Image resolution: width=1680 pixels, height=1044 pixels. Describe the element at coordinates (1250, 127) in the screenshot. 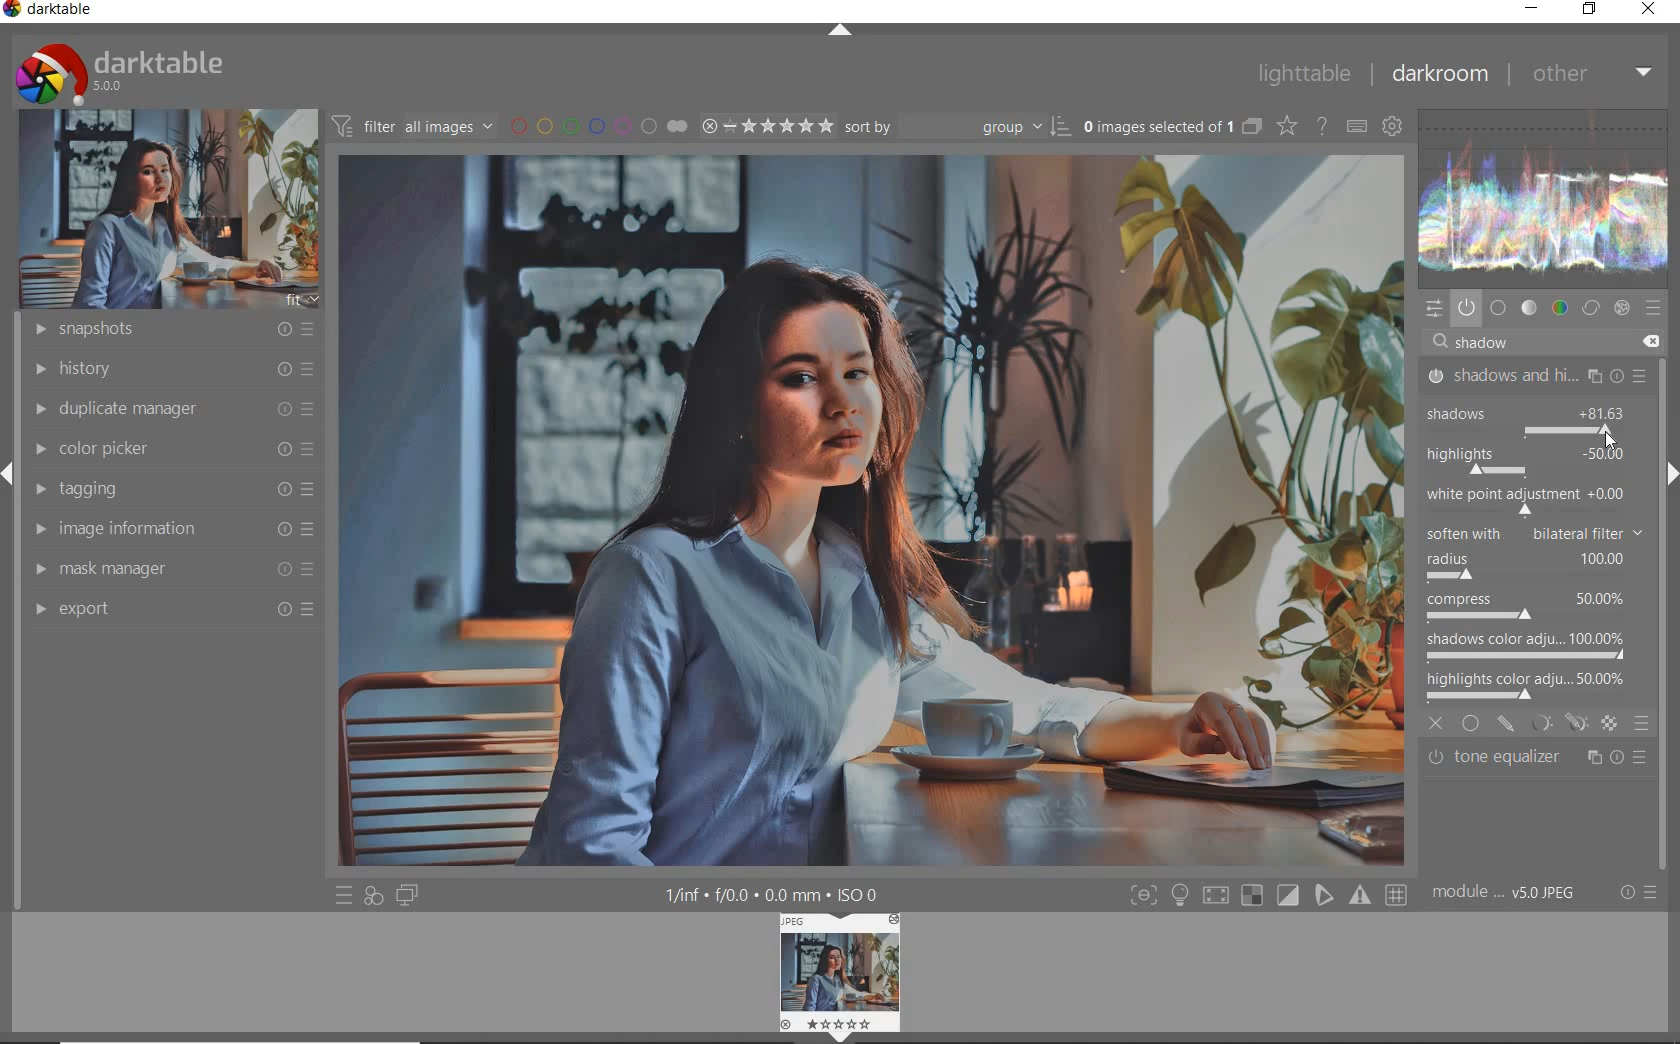

I see `collapse grouped images` at that location.